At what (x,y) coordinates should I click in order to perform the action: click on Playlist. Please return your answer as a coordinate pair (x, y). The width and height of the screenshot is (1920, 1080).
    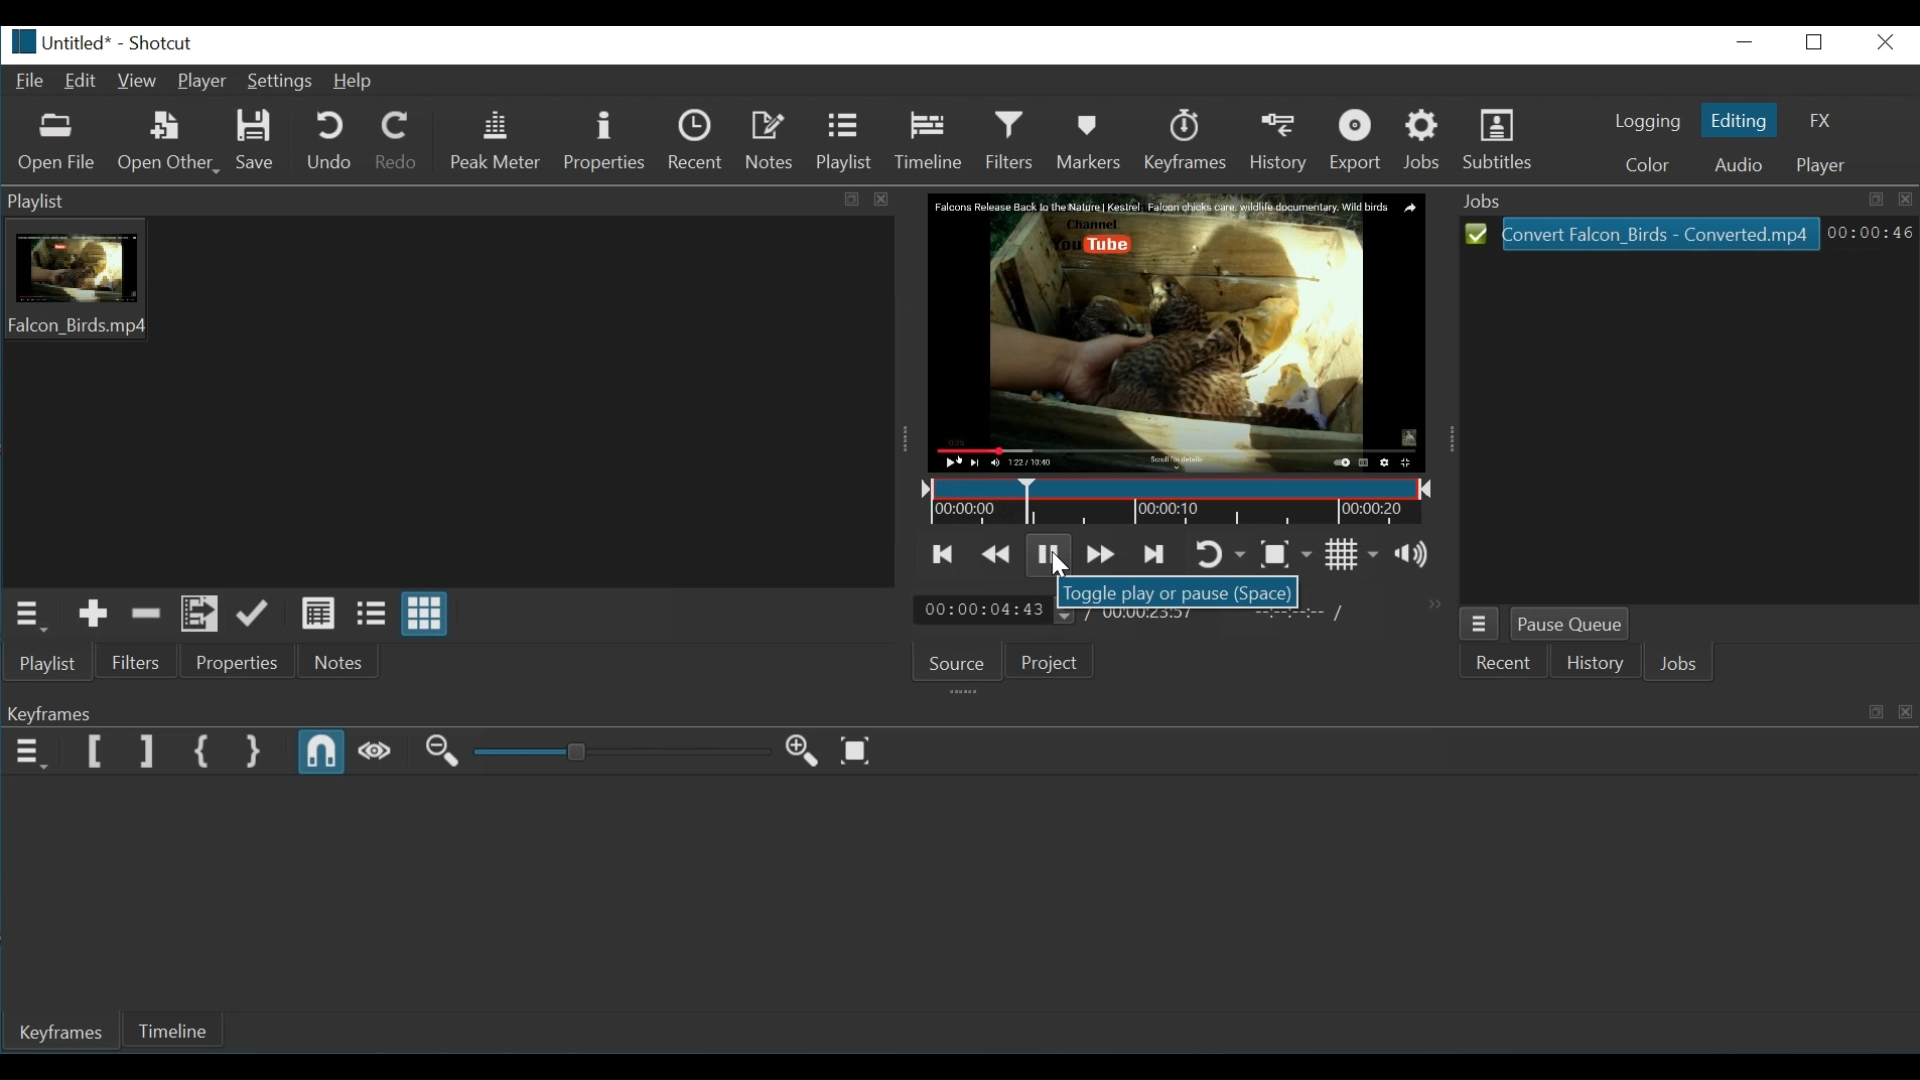
    Looking at the image, I should click on (46, 662).